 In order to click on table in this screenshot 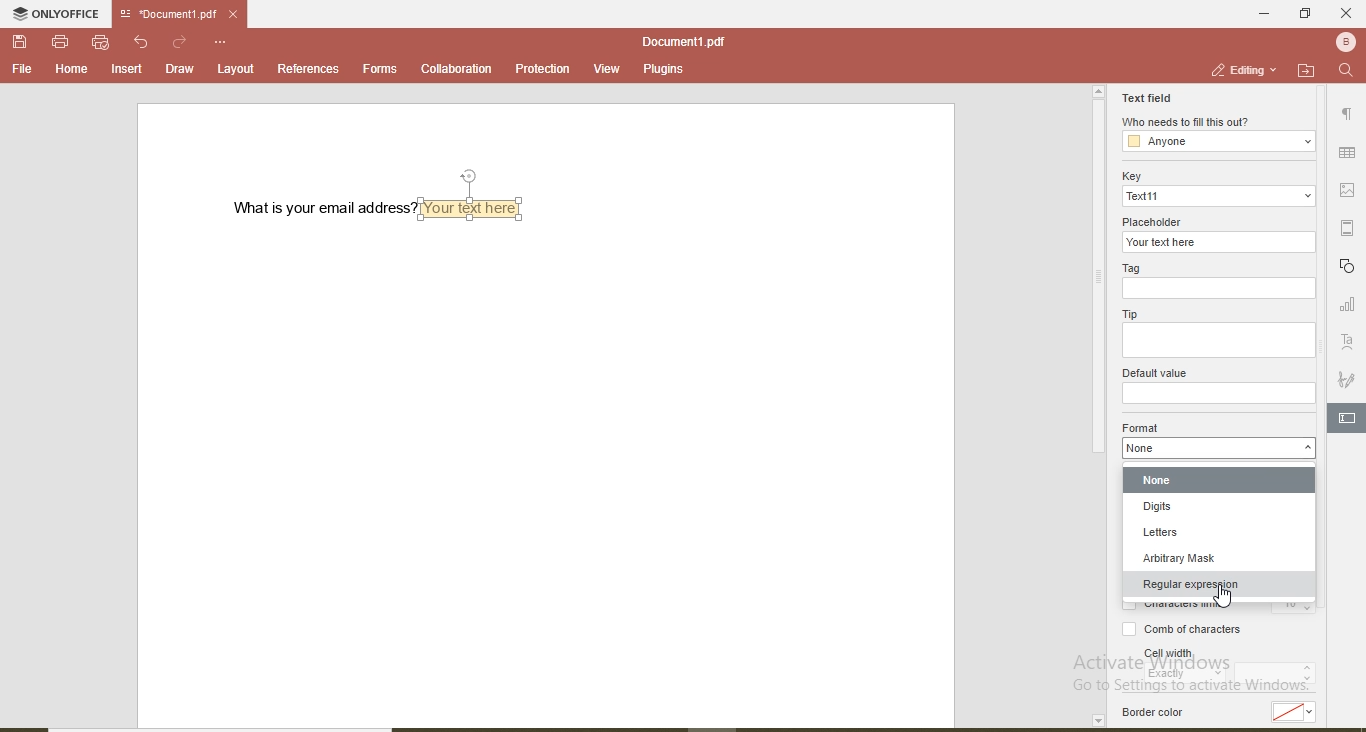, I will do `click(1348, 154)`.